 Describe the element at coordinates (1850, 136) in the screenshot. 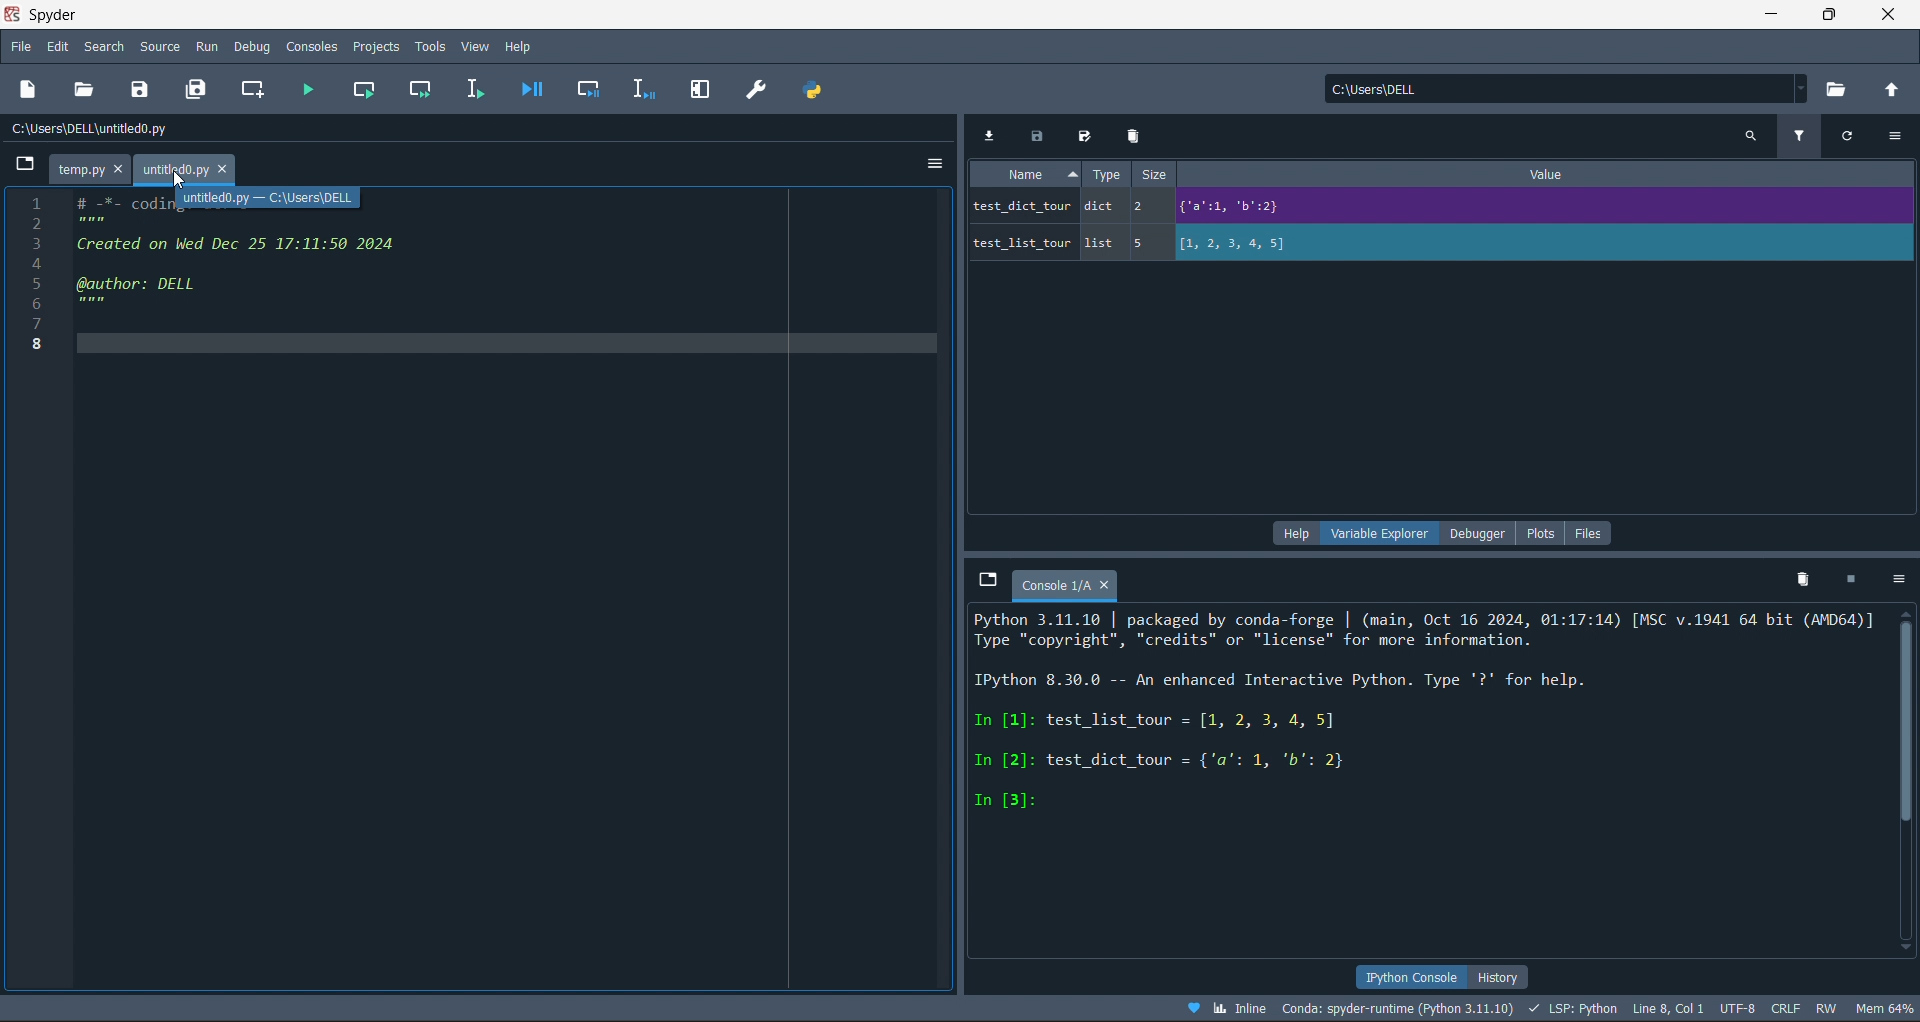

I see `refresh` at that location.